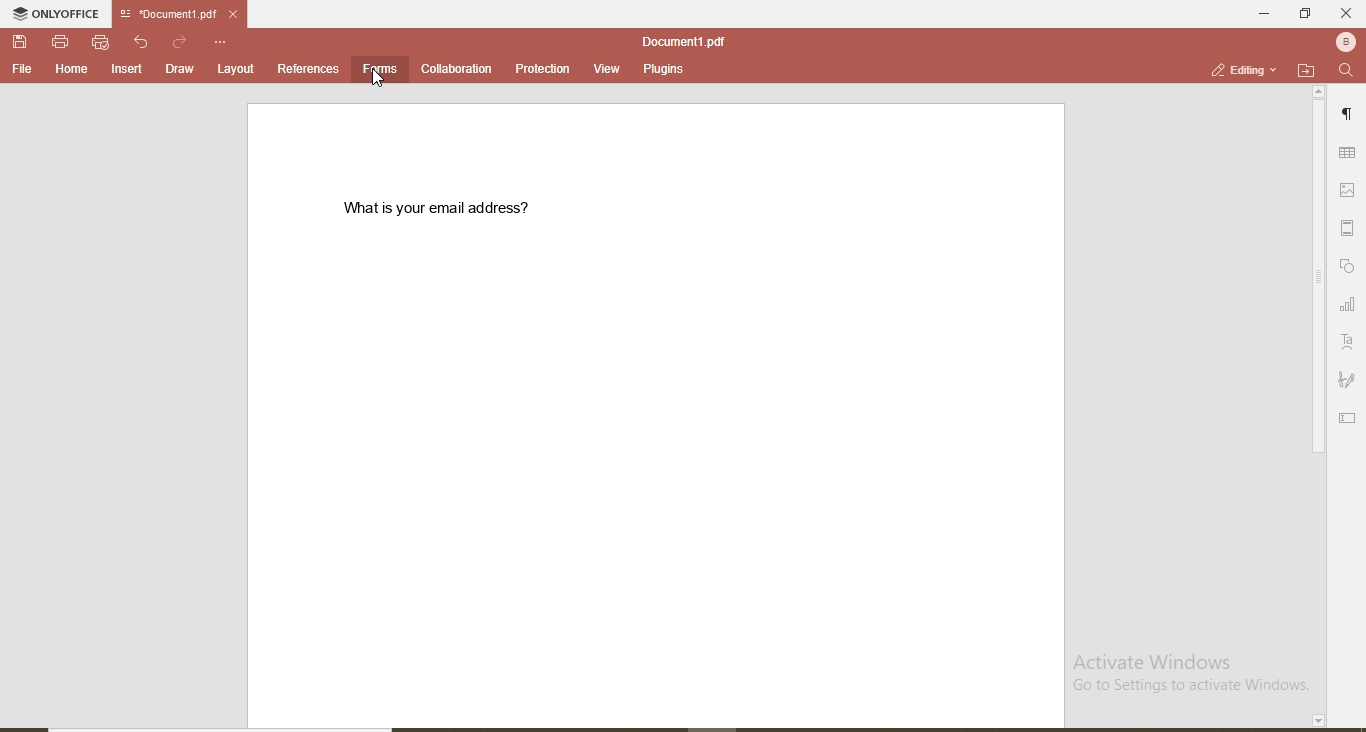  Describe the element at coordinates (59, 16) in the screenshot. I see `onlyoffice` at that location.